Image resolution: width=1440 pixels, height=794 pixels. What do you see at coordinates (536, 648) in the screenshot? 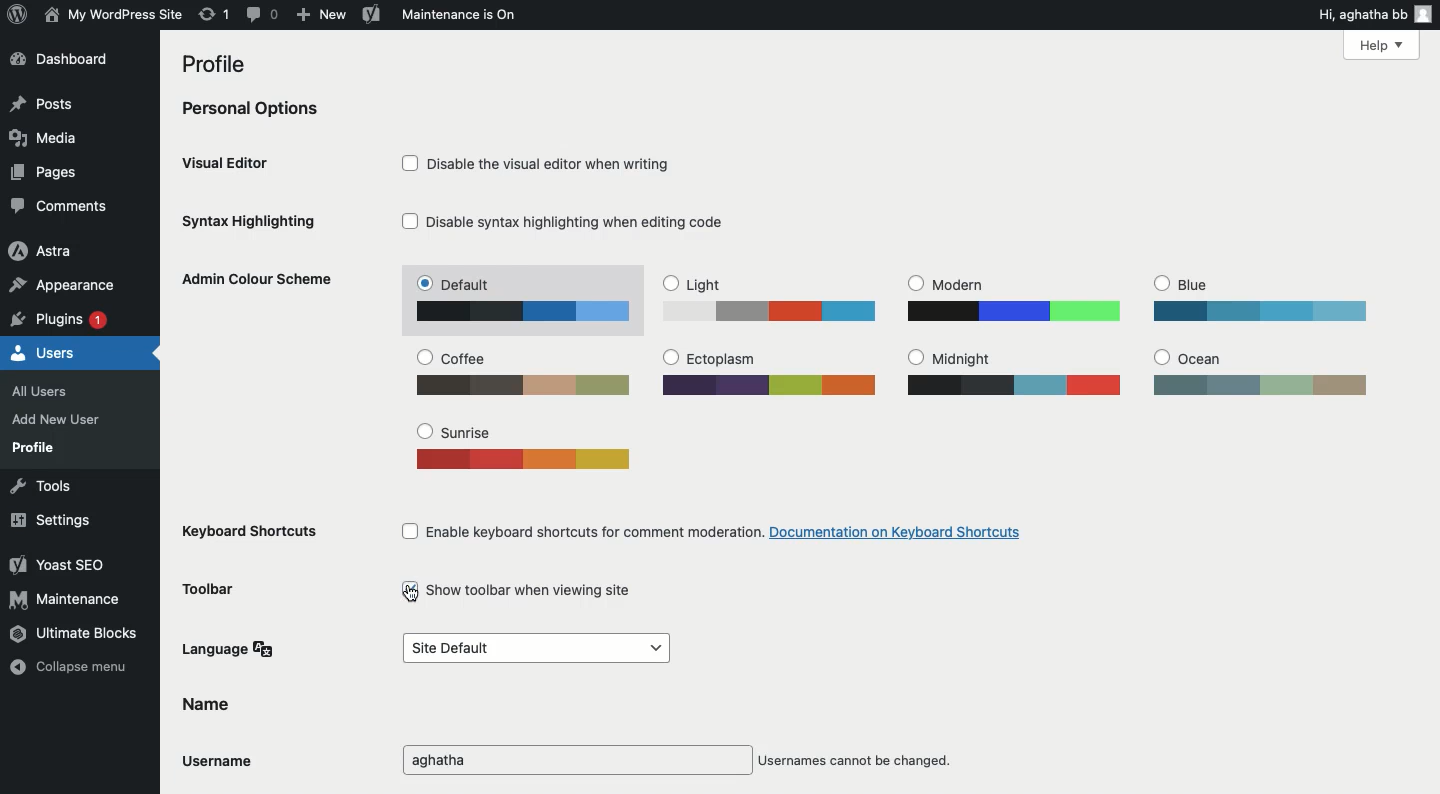
I see `Default` at bounding box center [536, 648].